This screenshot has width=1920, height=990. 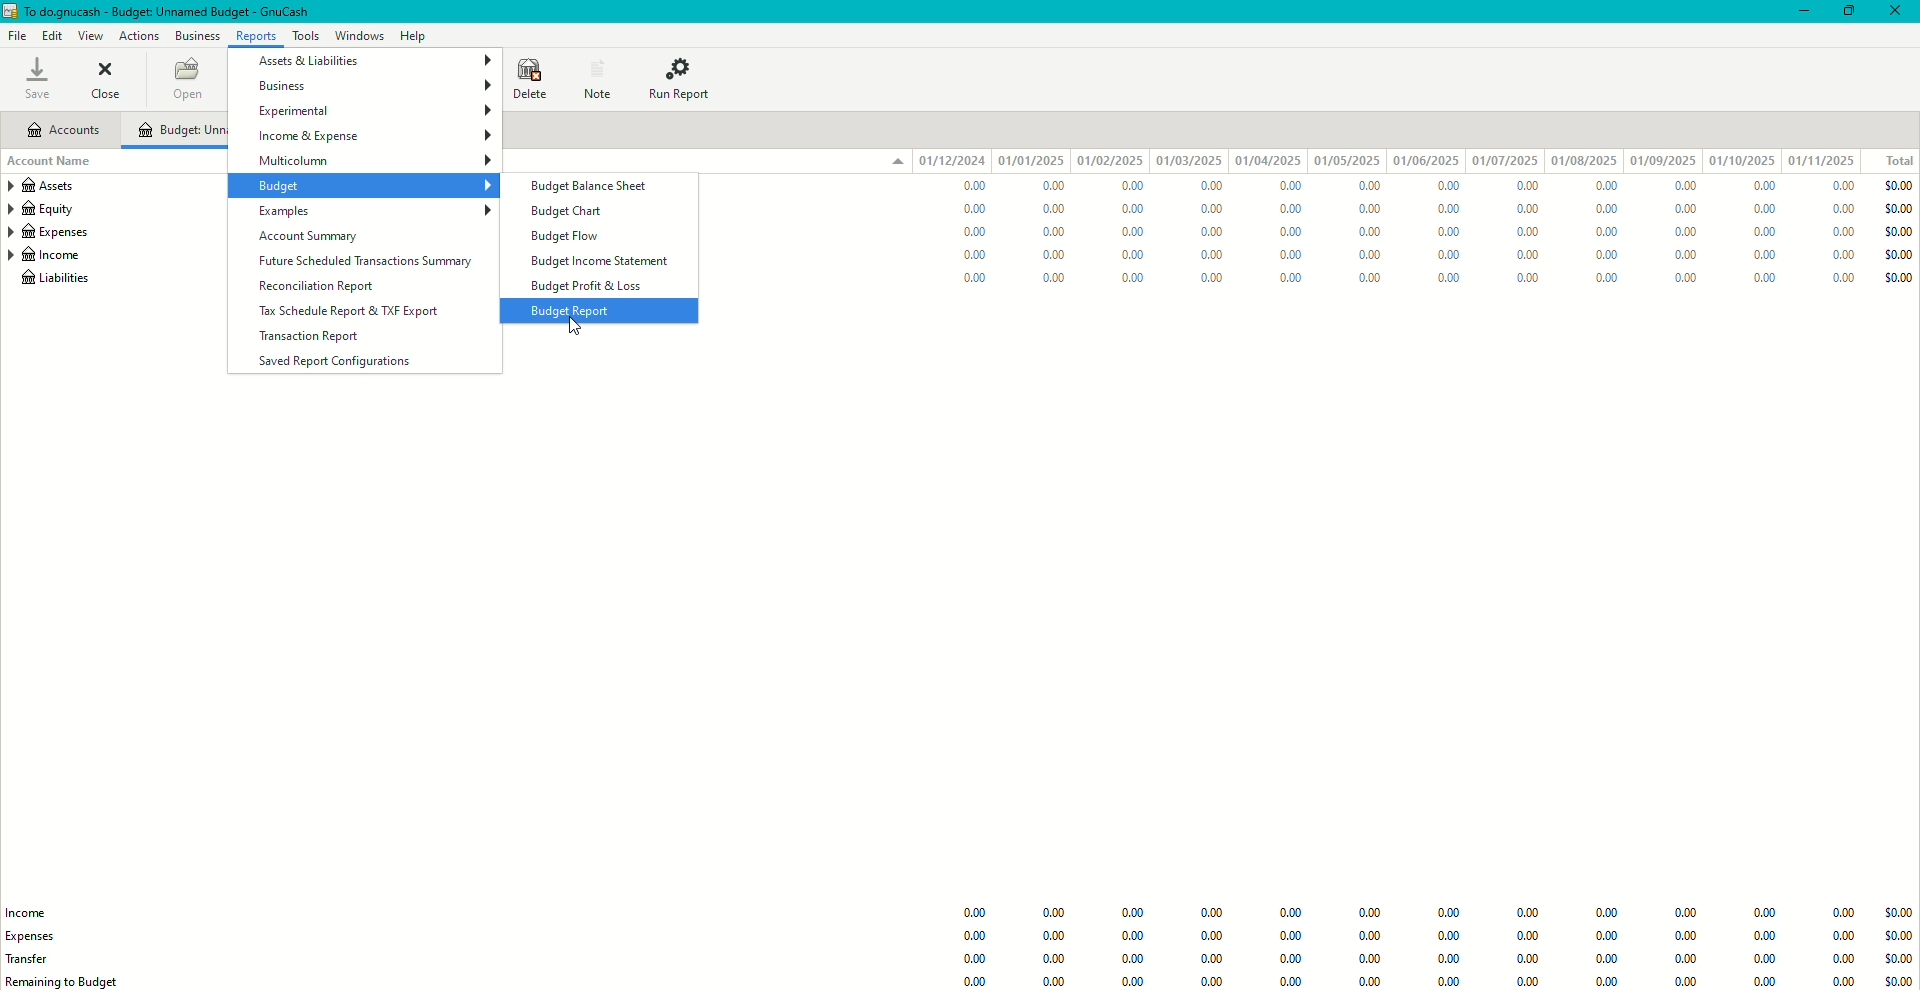 I want to click on 0.00, so click(x=1132, y=935).